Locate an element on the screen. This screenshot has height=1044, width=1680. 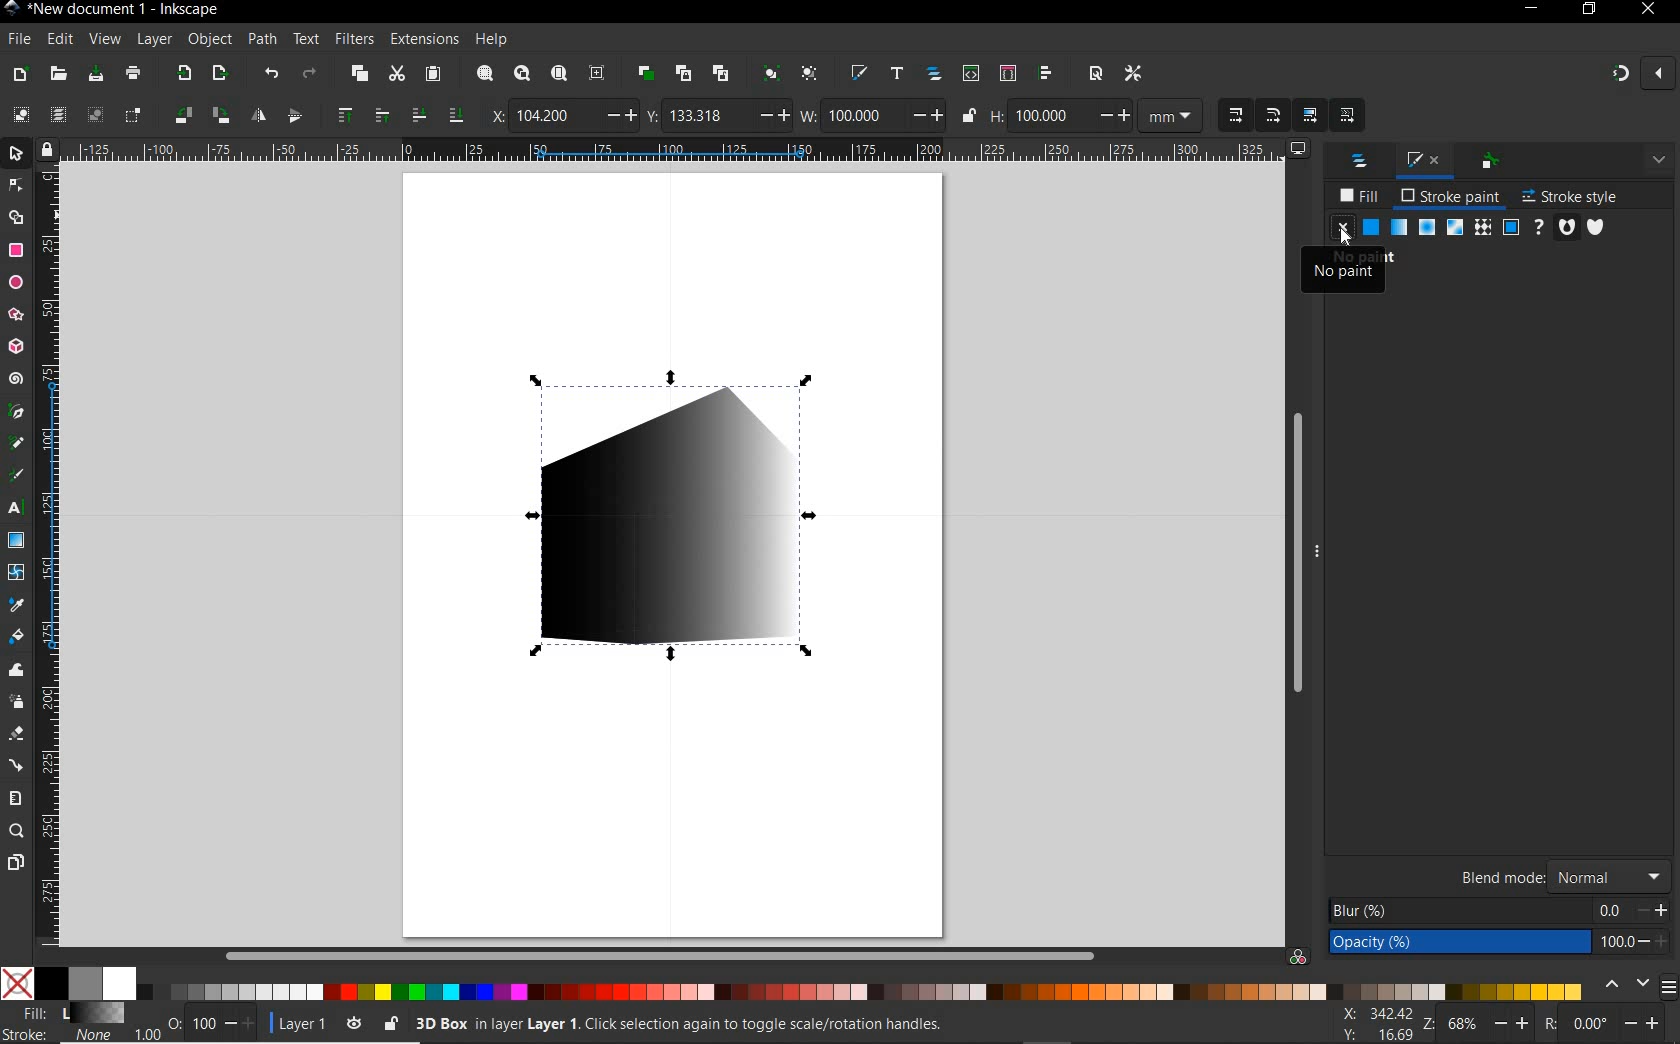
RESTORE DOWN is located at coordinates (1587, 9).